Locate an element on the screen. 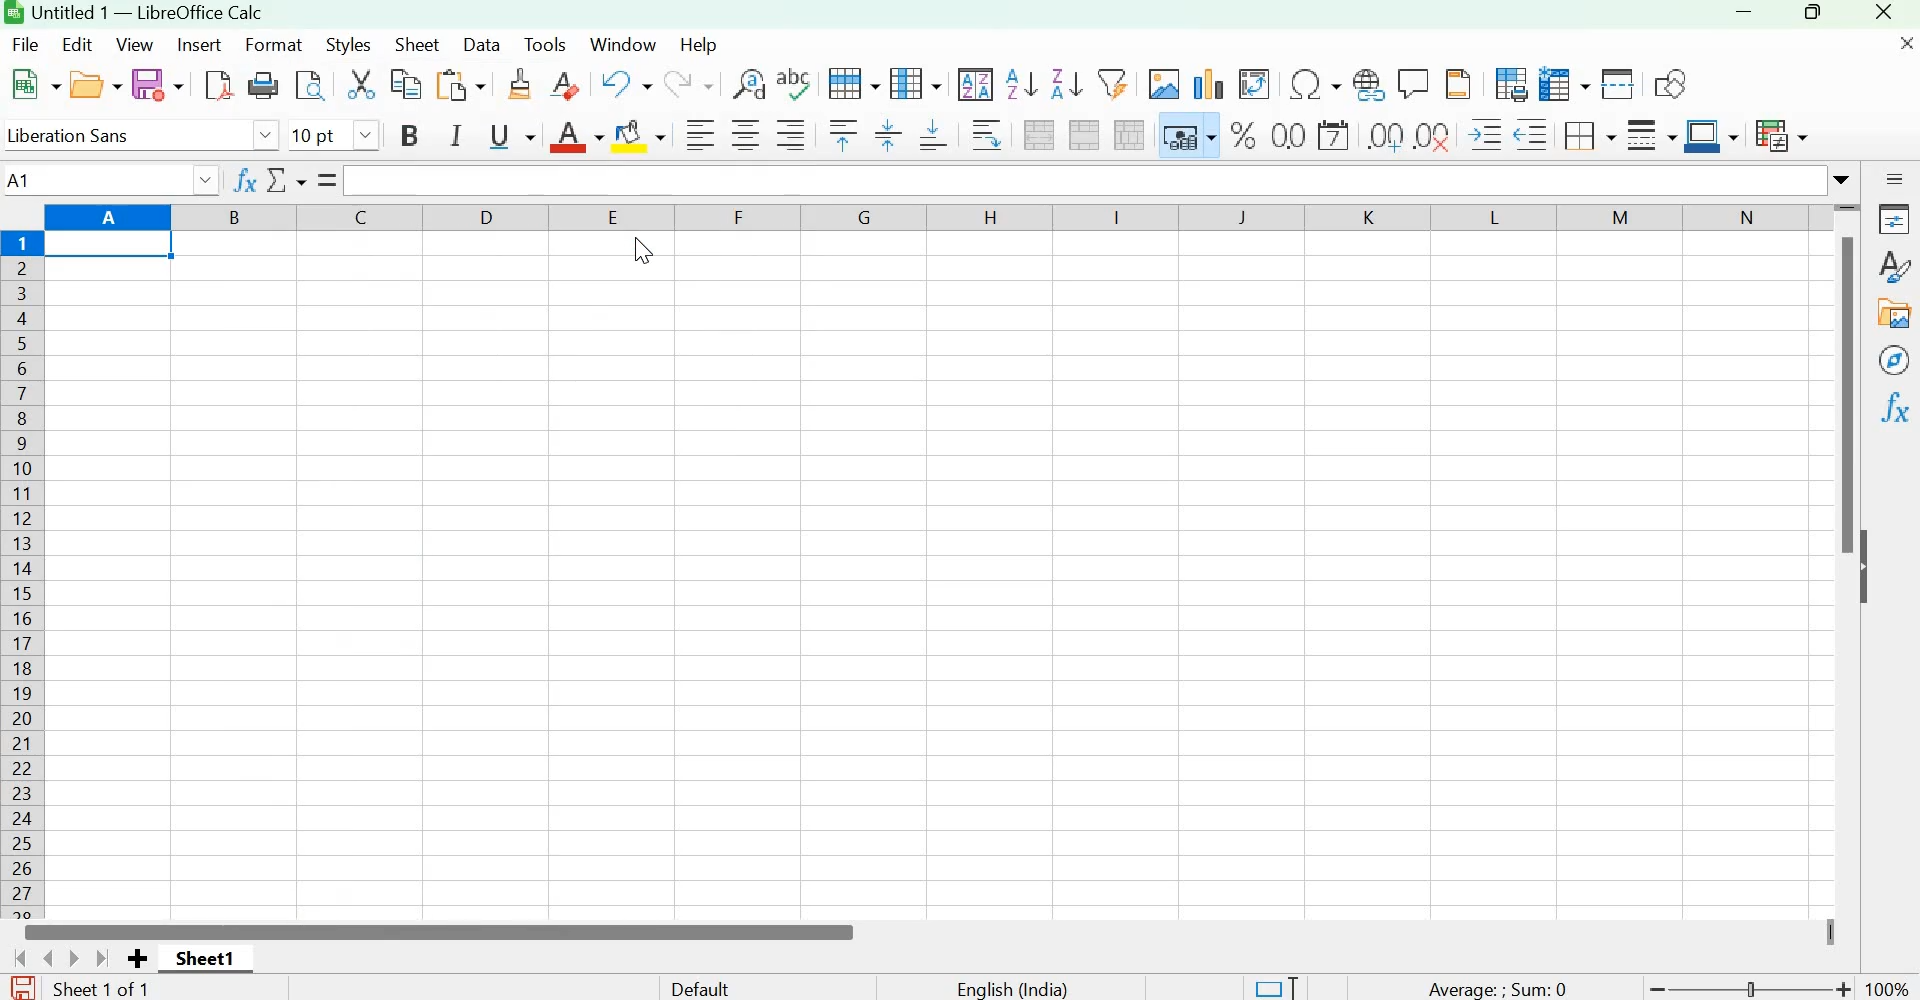 This screenshot has height=1000, width=1920. Show draw functions is located at coordinates (1669, 81).